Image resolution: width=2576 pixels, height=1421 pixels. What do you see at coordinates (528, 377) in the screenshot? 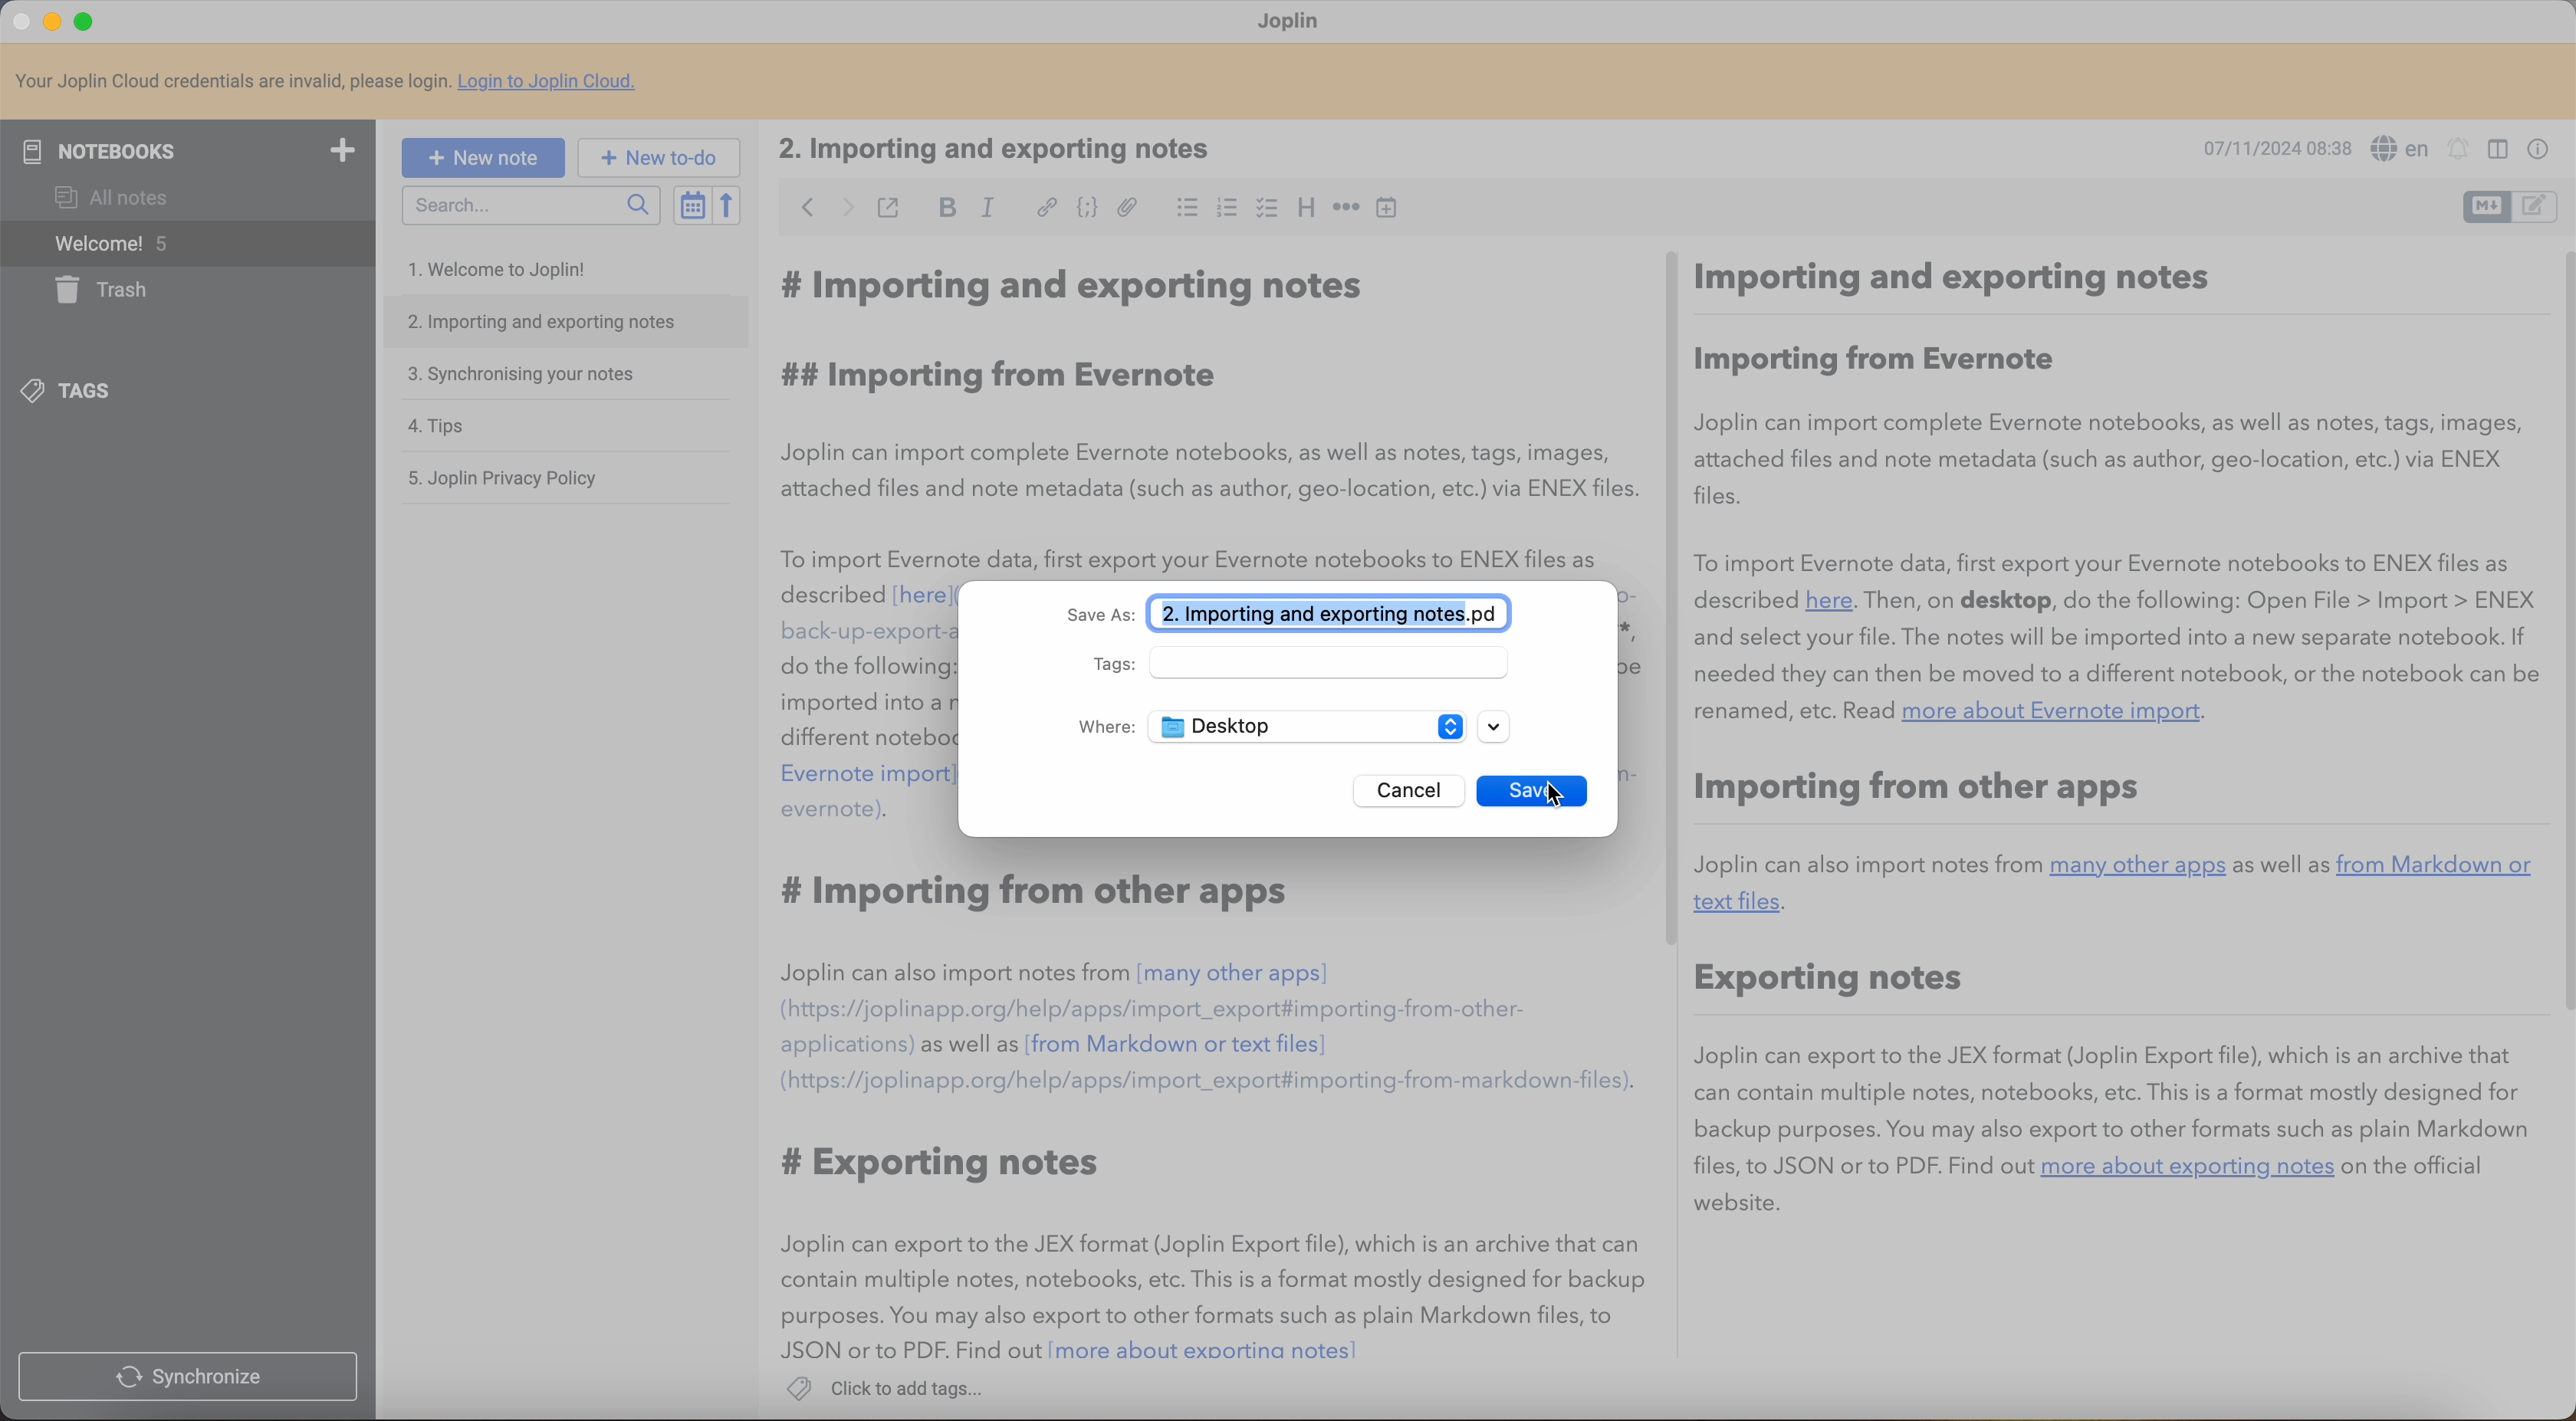
I see `synchronising your notes` at bounding box center [528, 377].